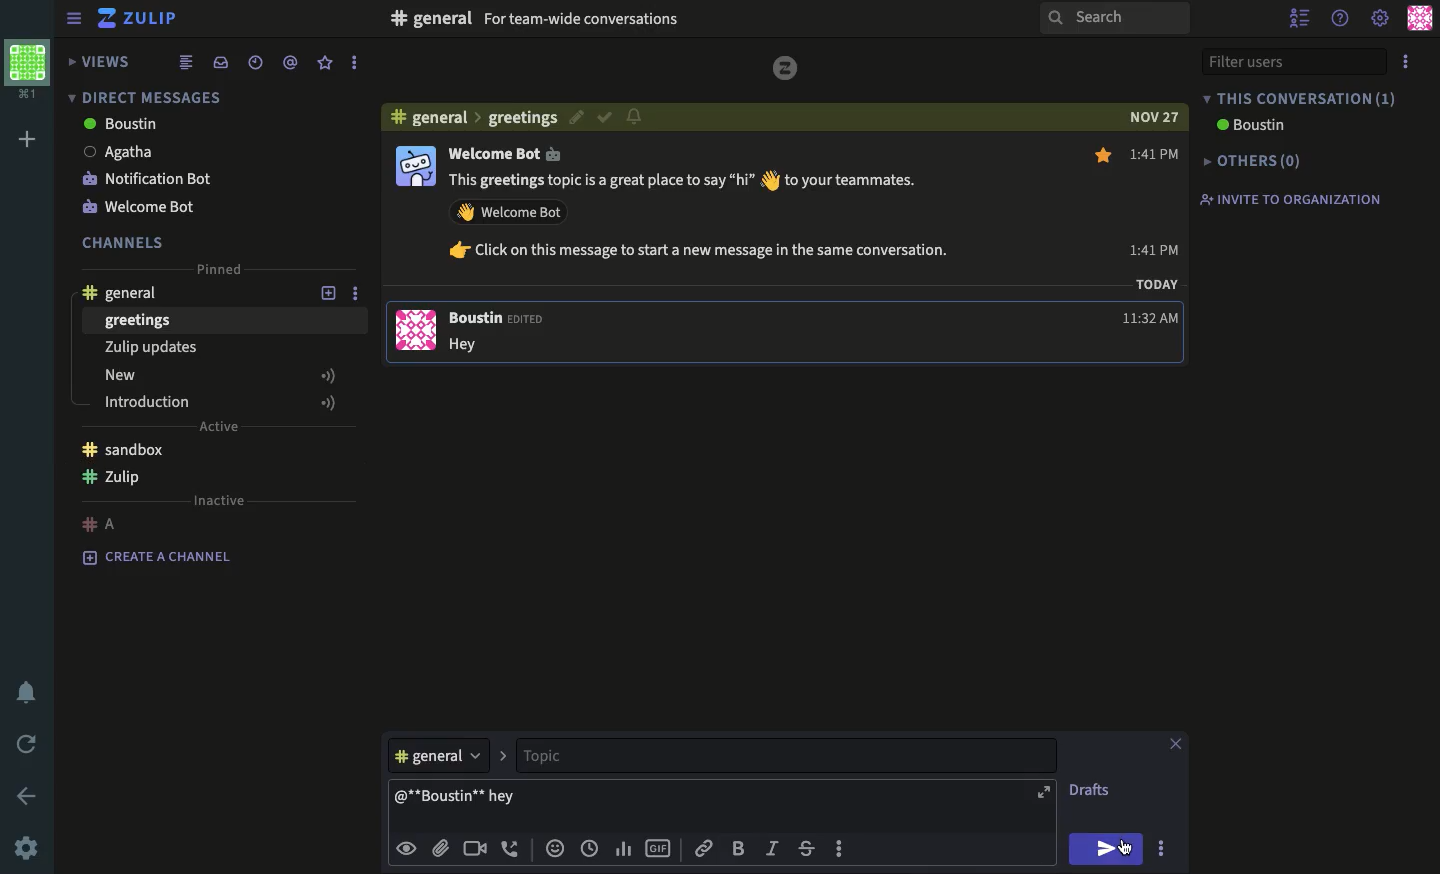  Describe the element at coordinates (1300, 98) in the screenshot. I see `this conversation (1)` at that location.